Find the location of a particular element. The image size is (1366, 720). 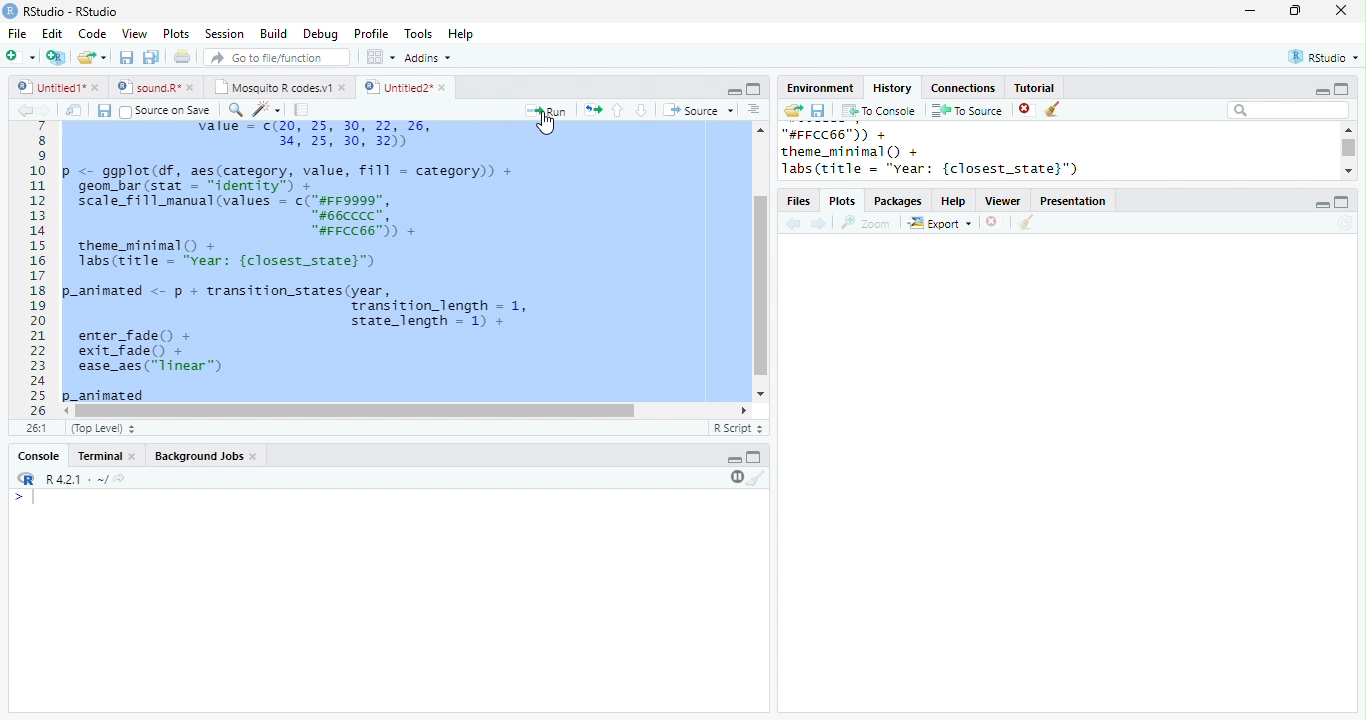

show in new window is located at coordinates (75, 111).